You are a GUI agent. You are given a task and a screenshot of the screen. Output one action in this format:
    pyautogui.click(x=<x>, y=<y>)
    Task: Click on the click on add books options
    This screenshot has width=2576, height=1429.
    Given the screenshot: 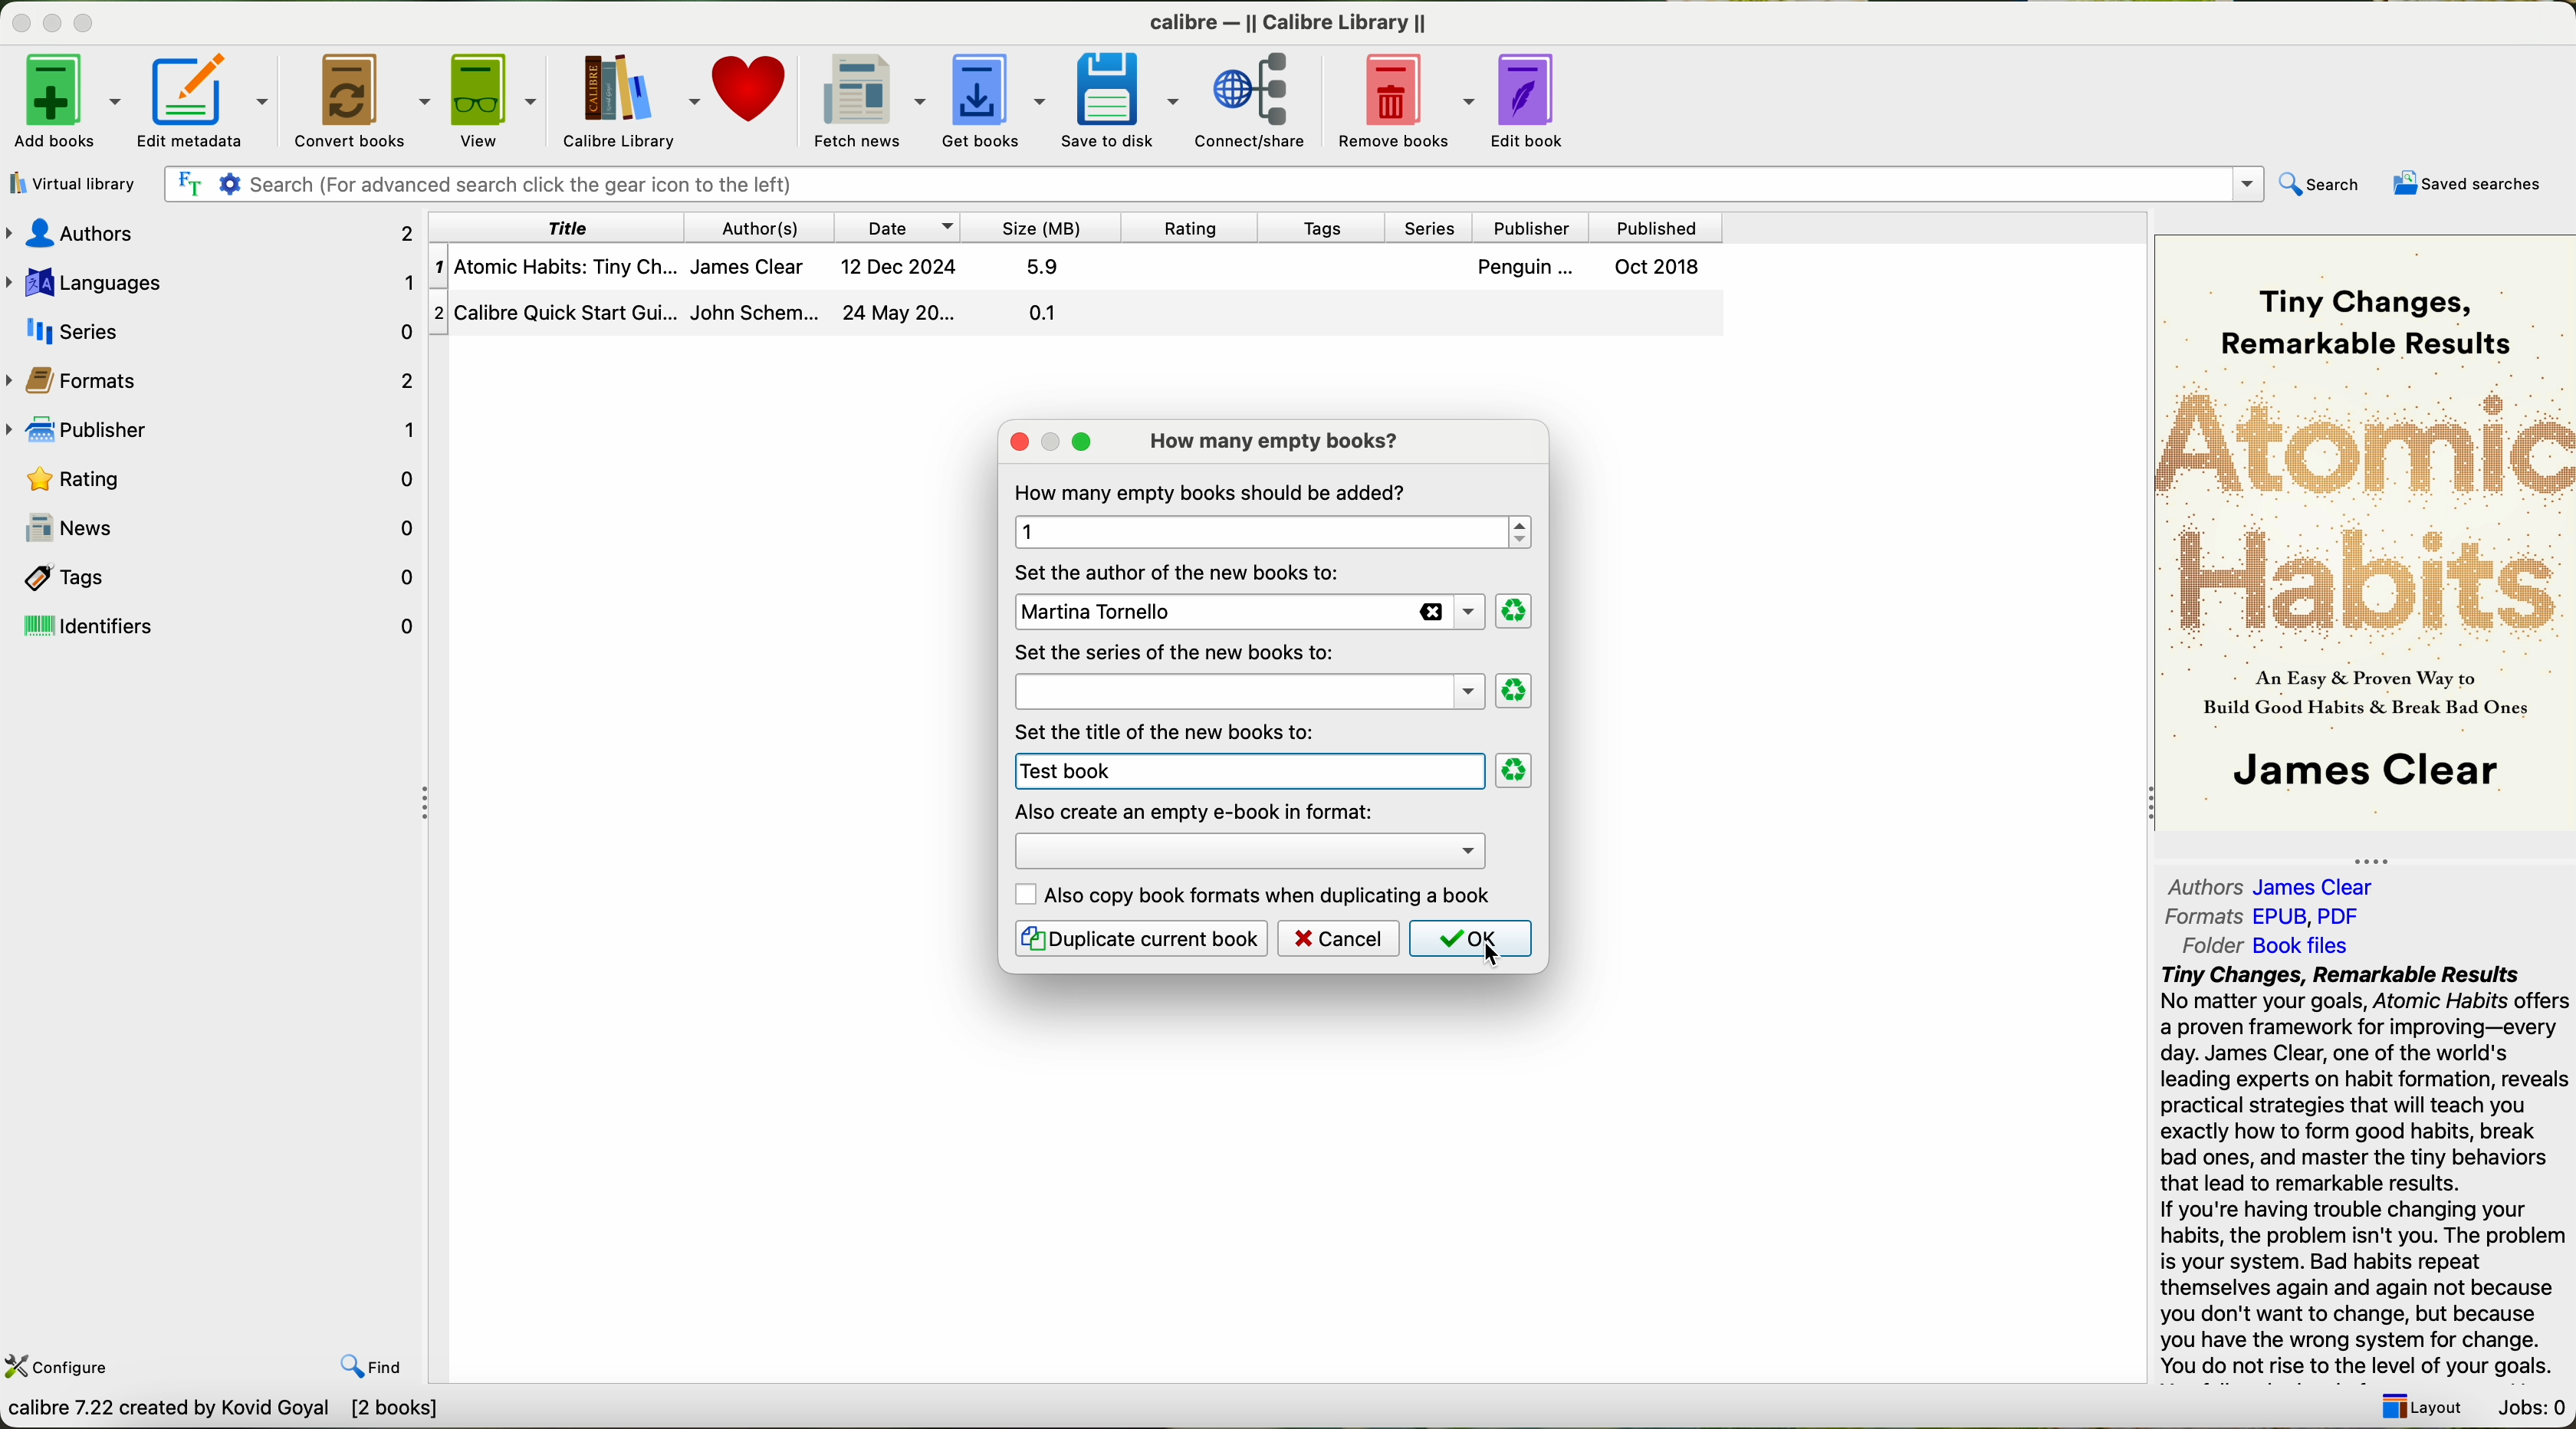 What is the action you would take?
    pyautogui.click(x=66, y=100)
    